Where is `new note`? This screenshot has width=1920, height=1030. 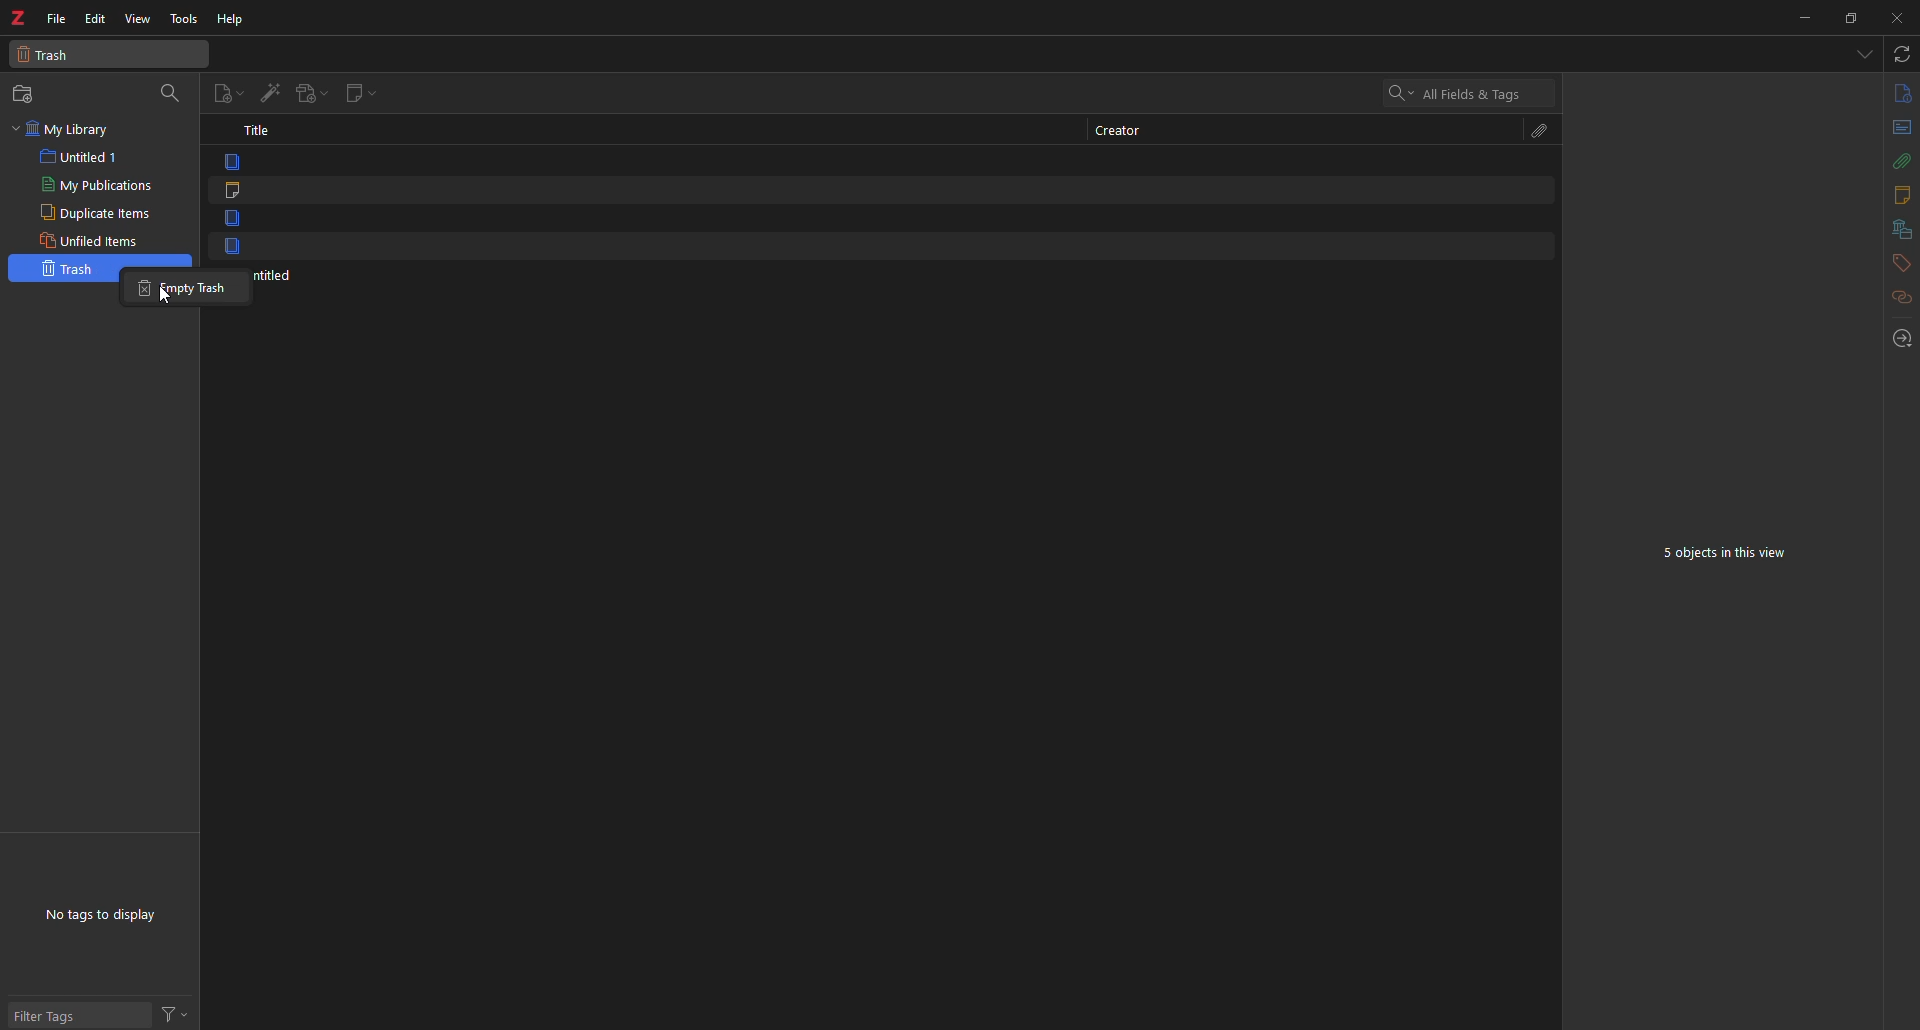
new note is located at coordinates (357, 93).